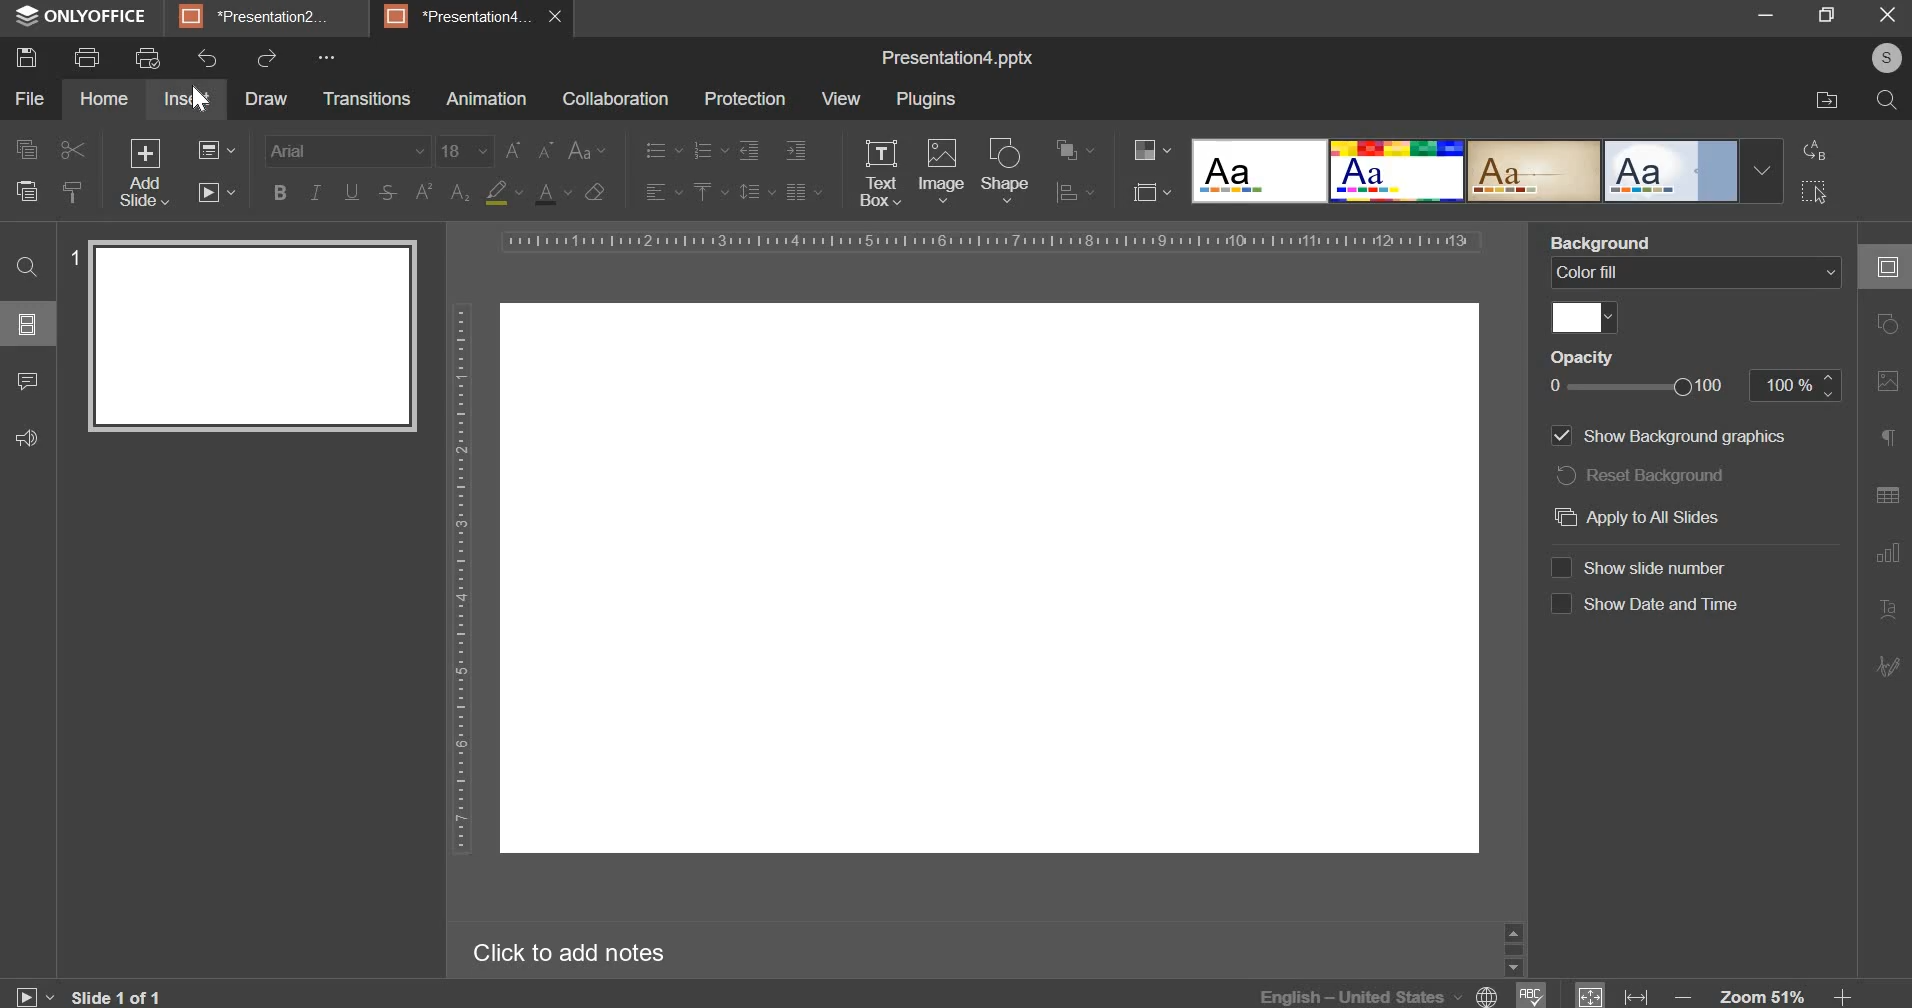  Describe the element at coordinates (460, 191) in the screenshot. I see `subscript` at that location.